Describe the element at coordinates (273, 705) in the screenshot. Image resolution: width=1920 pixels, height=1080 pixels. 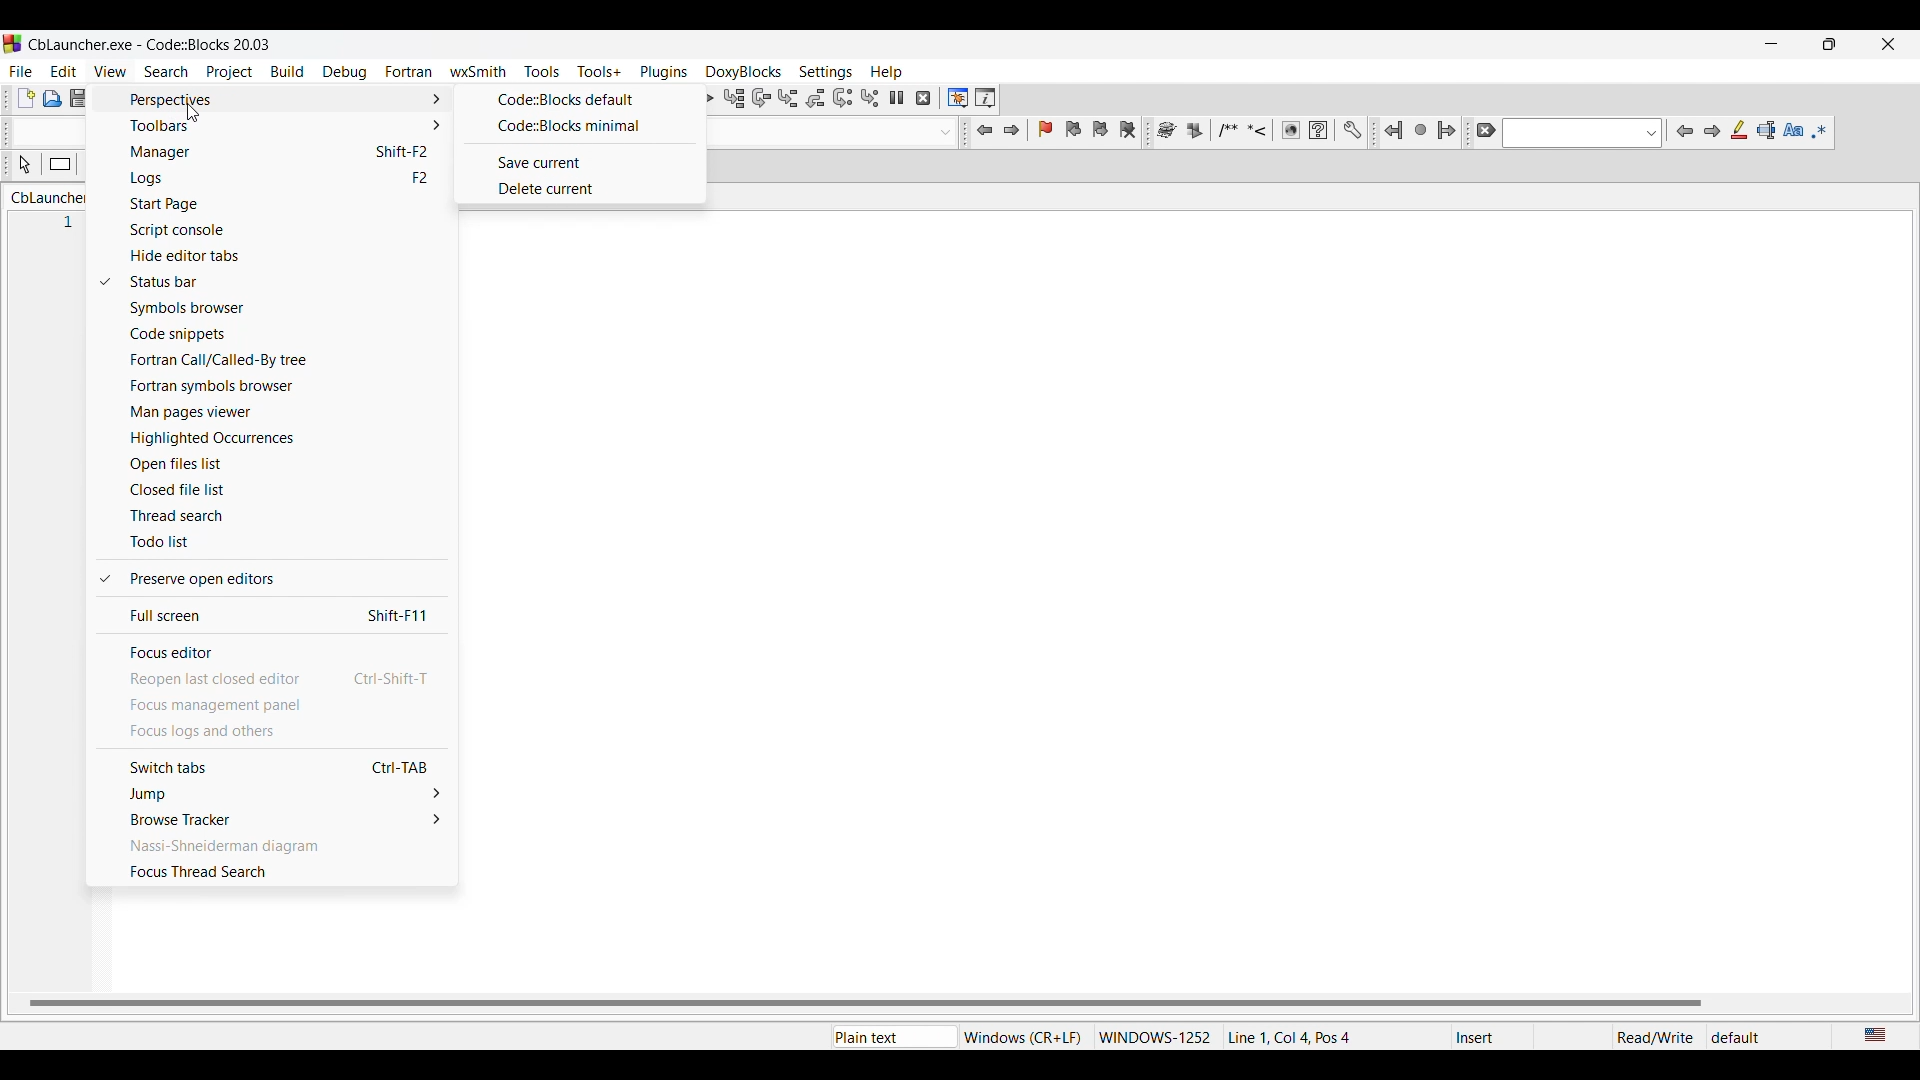
I see `Focus management panel` at that location.